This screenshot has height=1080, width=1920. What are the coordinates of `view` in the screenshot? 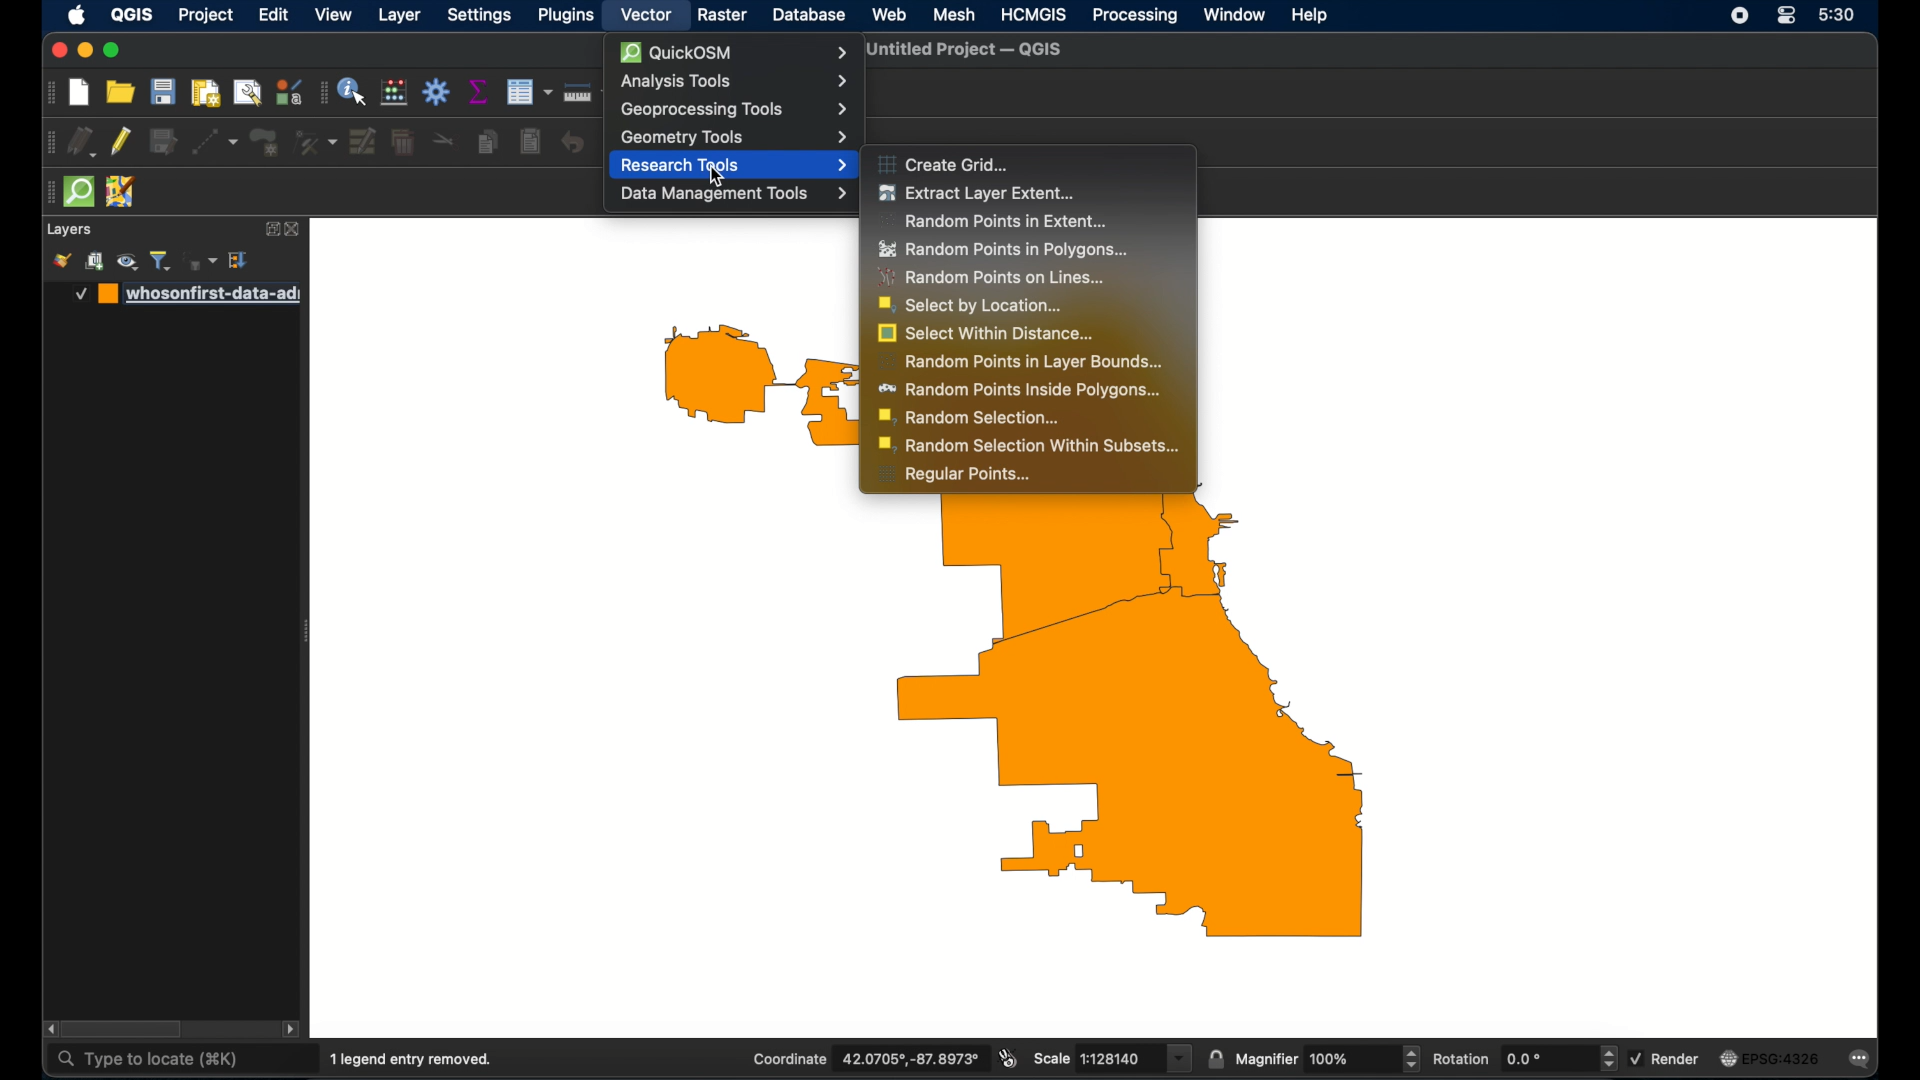 It's located at (335, 15).